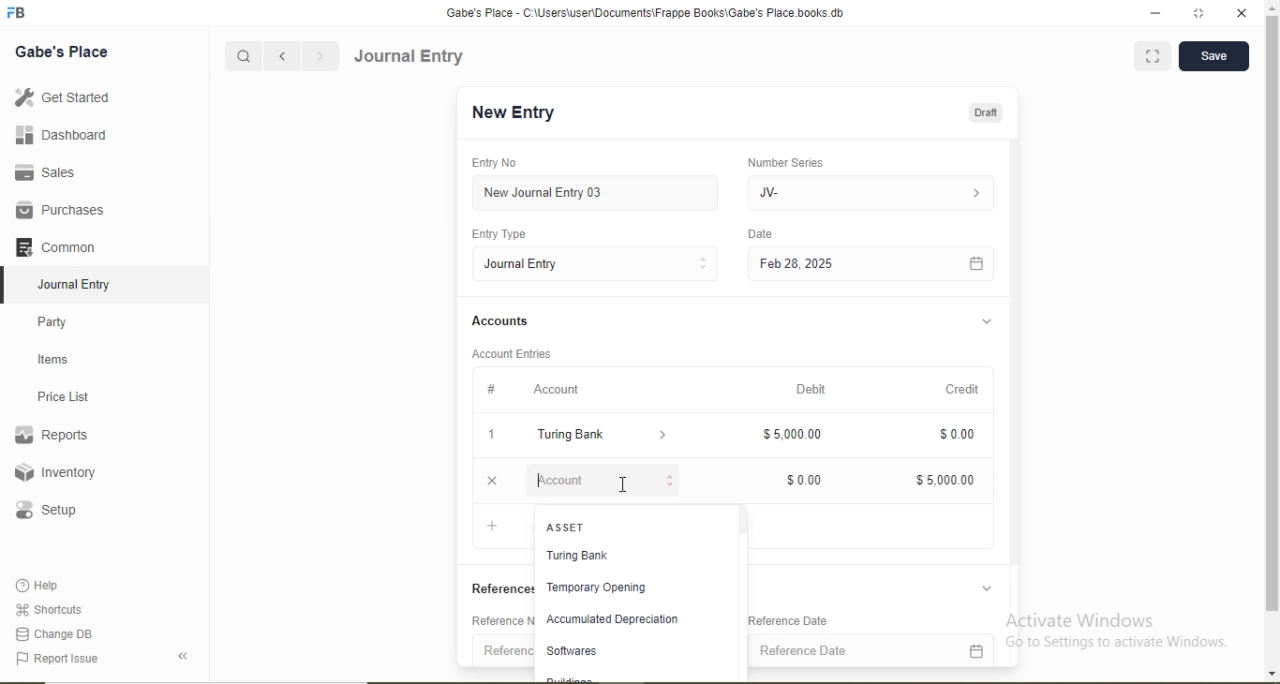 The image size is (1280, 684). I want to click on Date, so click(764, 233).